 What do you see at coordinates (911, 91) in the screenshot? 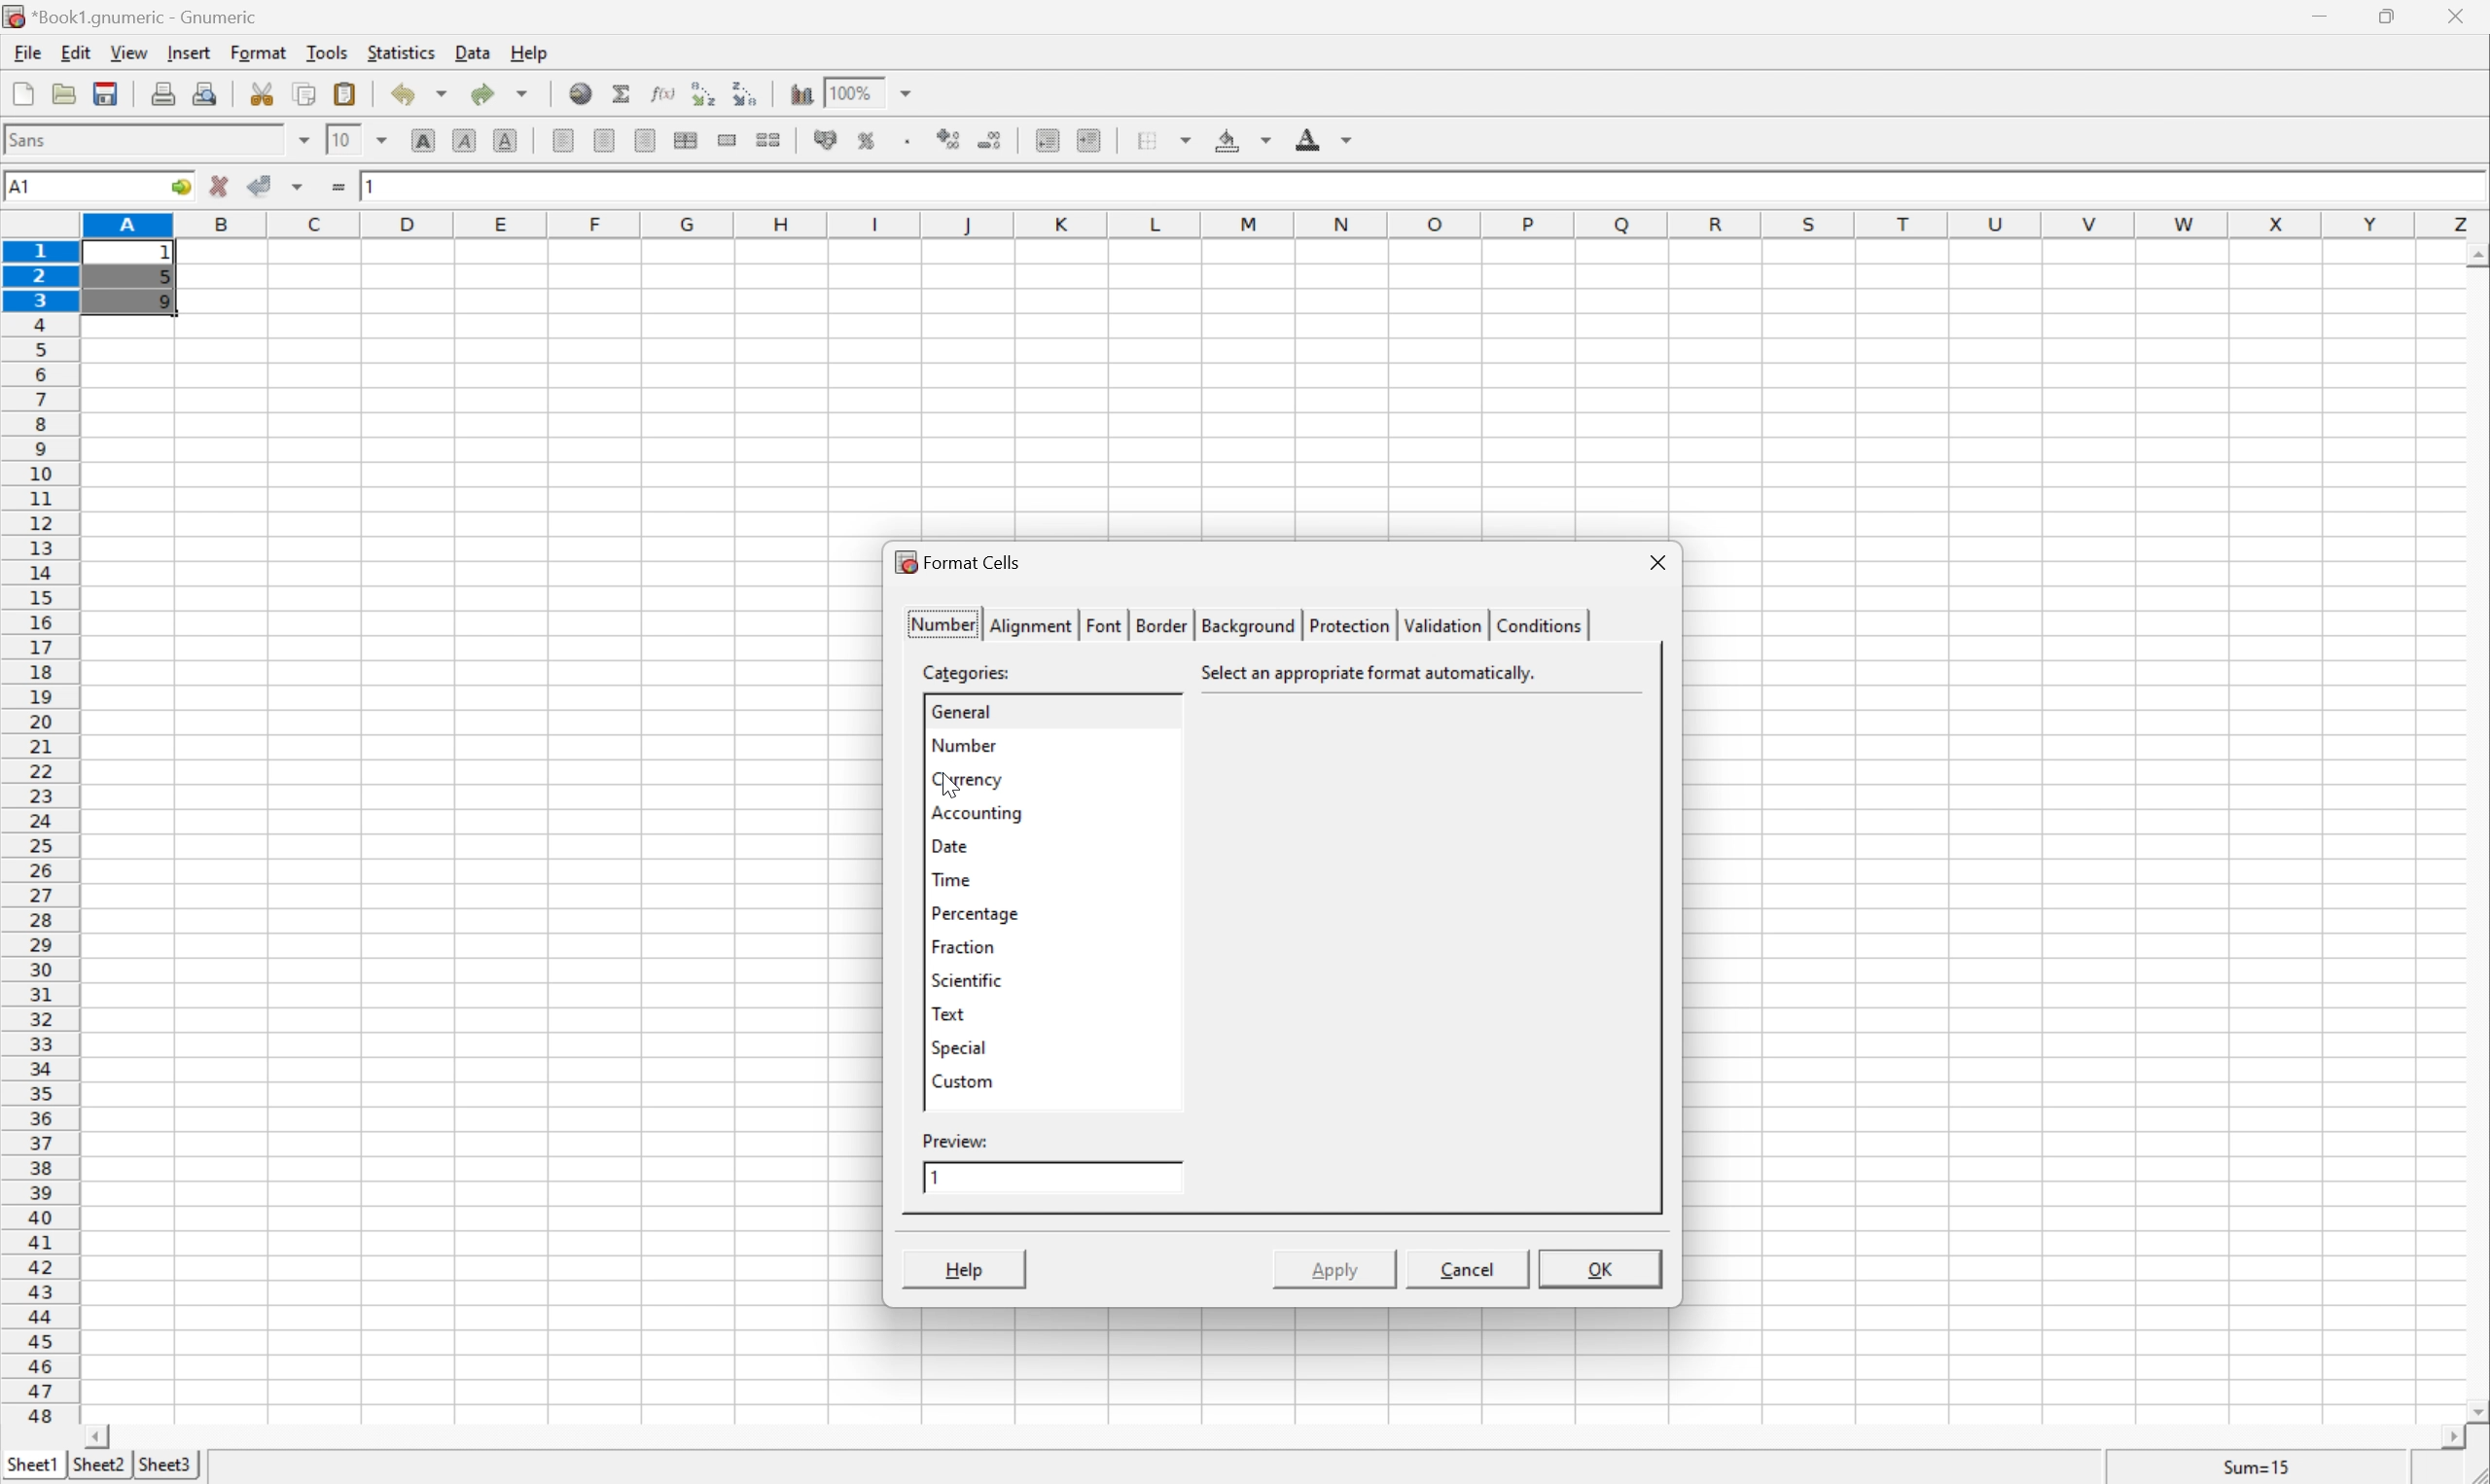
I see `drop down` at bounding box center [911, 91].